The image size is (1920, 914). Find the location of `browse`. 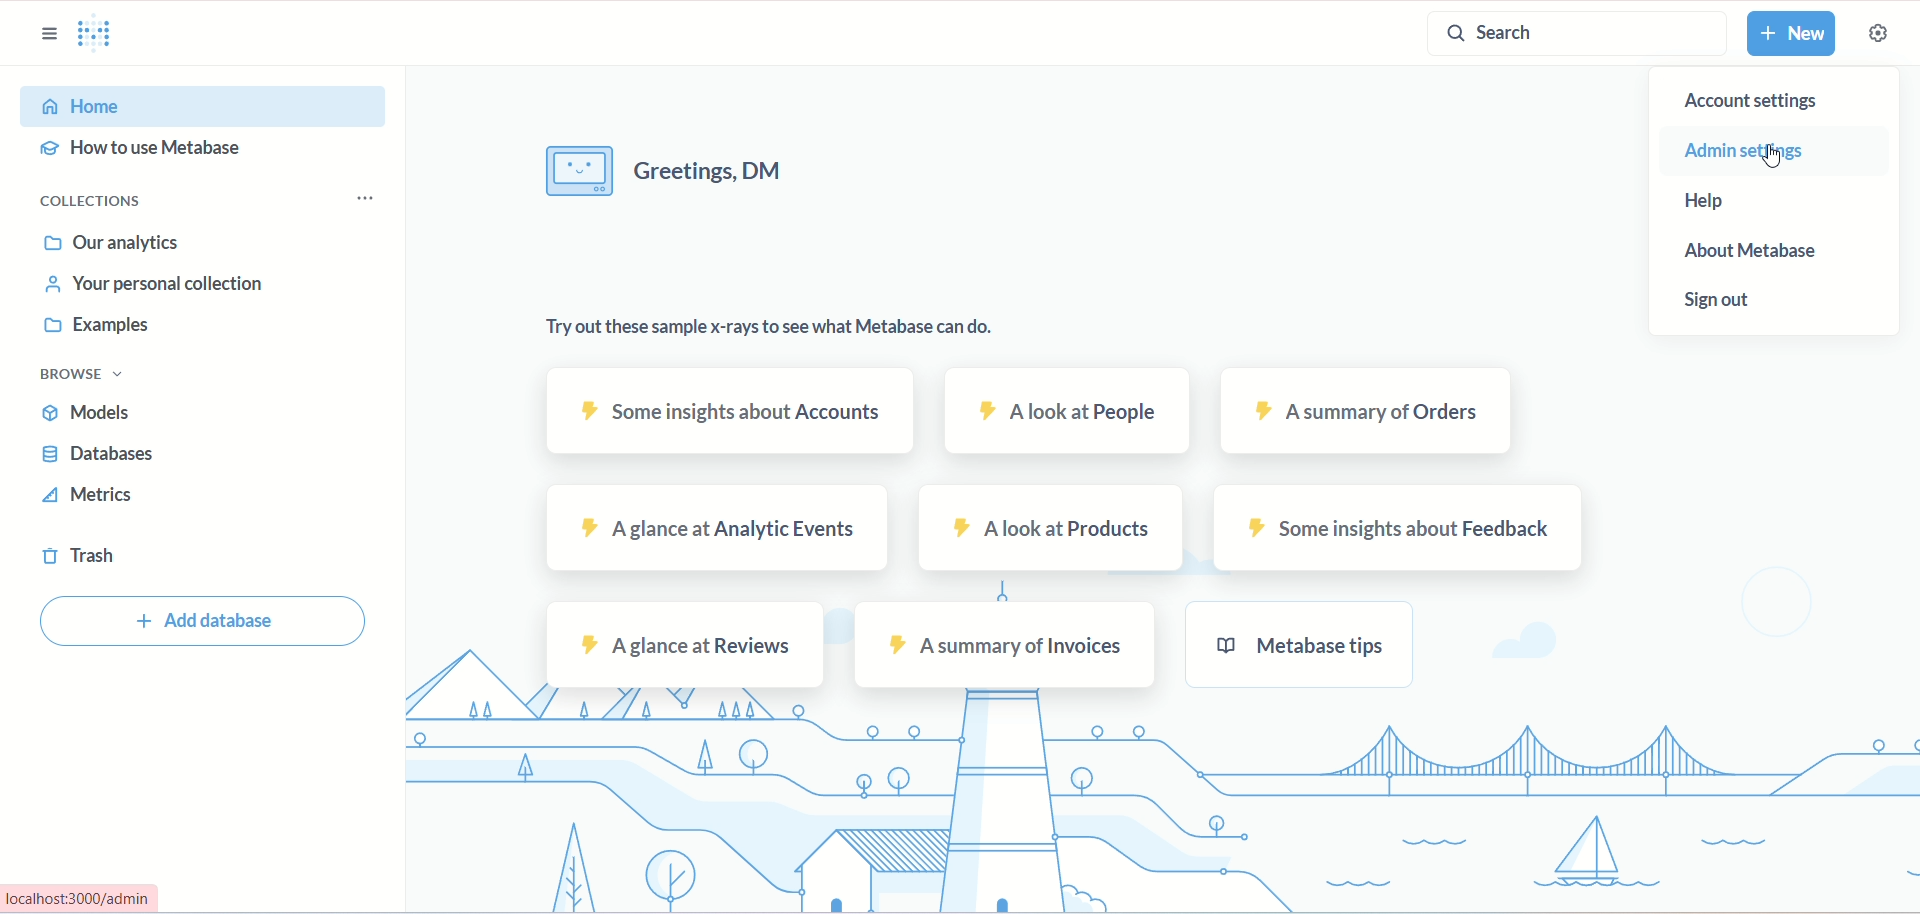

browse is located at coordinates (83, 375).